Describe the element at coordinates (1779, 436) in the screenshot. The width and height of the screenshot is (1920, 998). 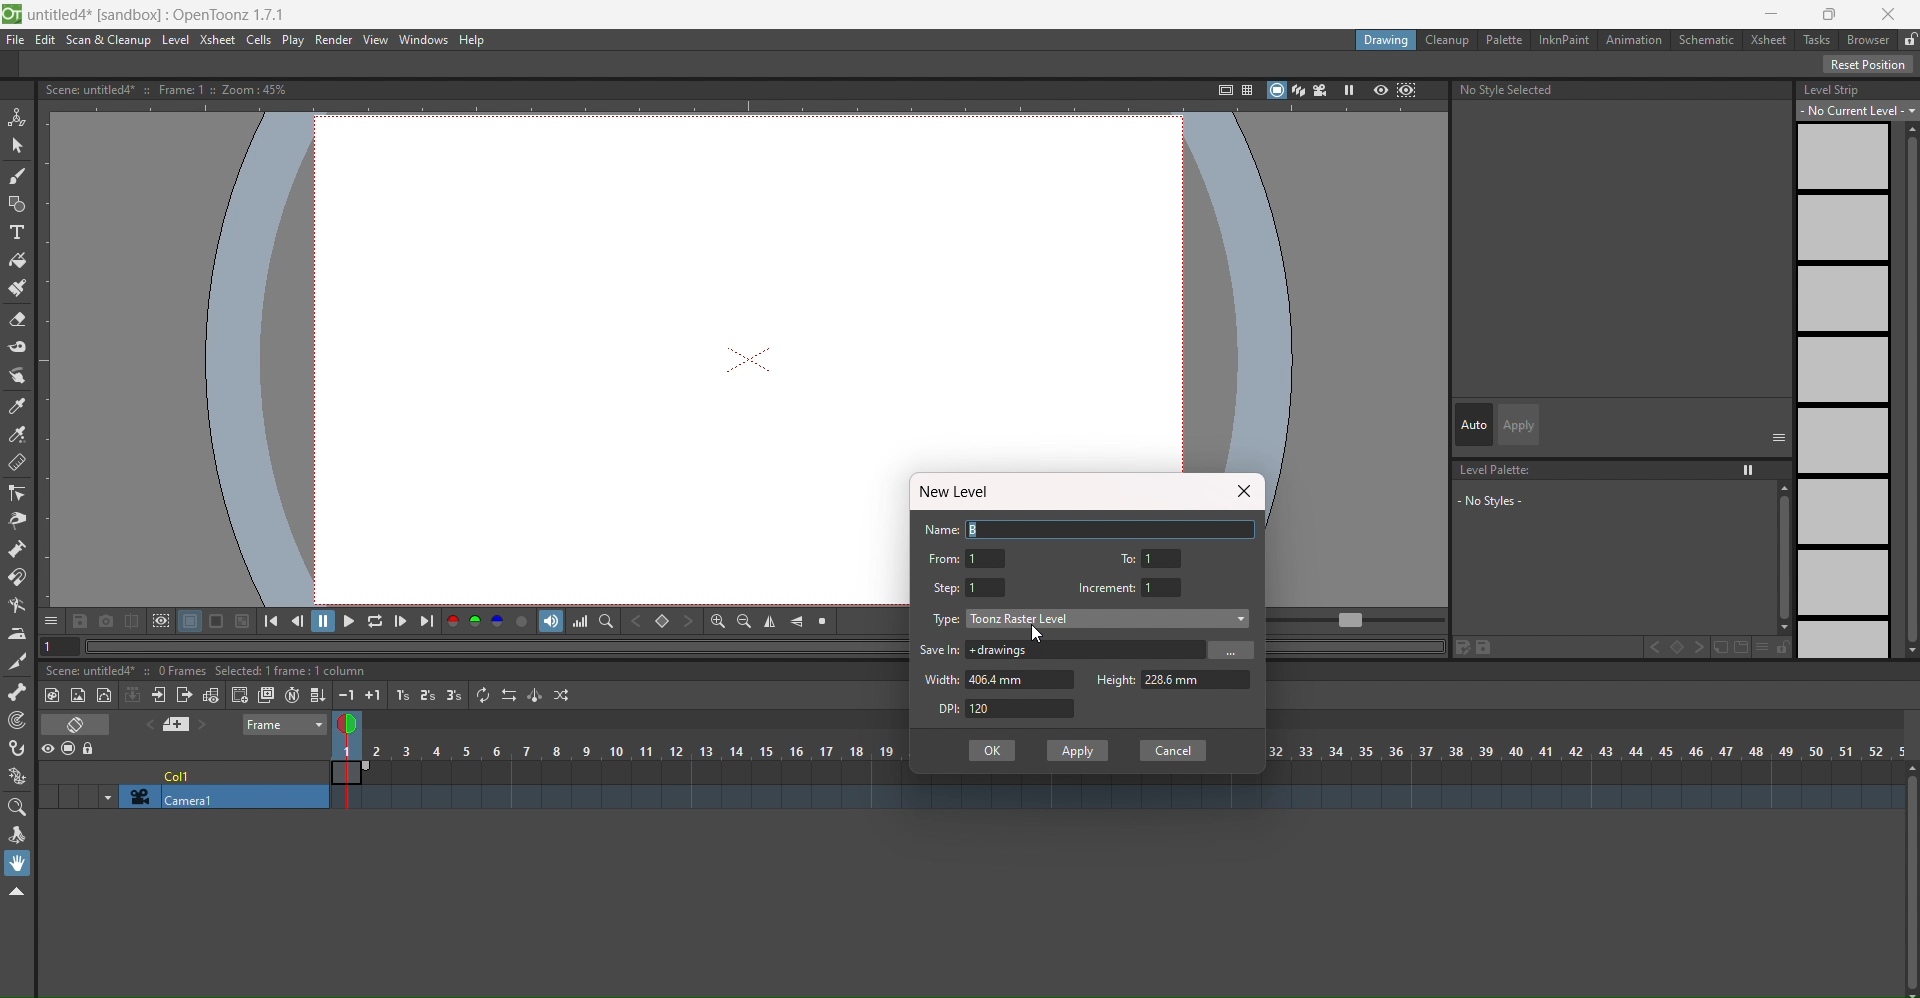
I see `options` at that location.